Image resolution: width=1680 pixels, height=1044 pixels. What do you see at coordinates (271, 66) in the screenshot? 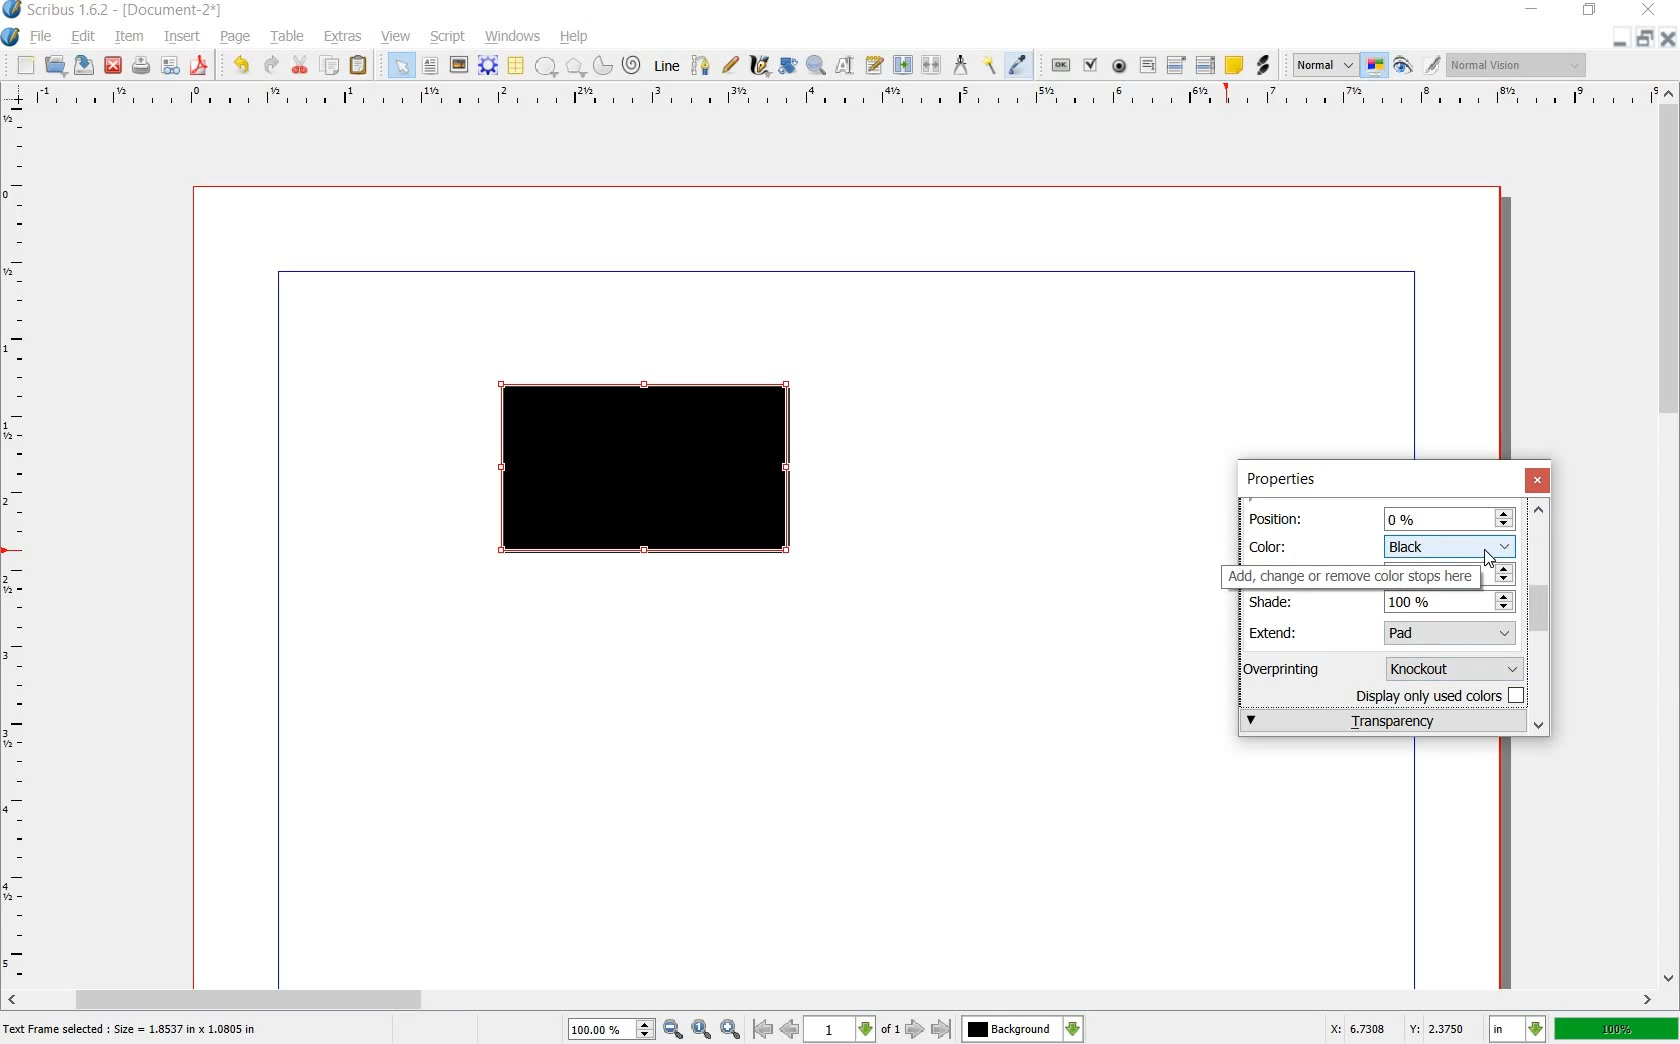
I see `redo` at bounding box center [271, 66].